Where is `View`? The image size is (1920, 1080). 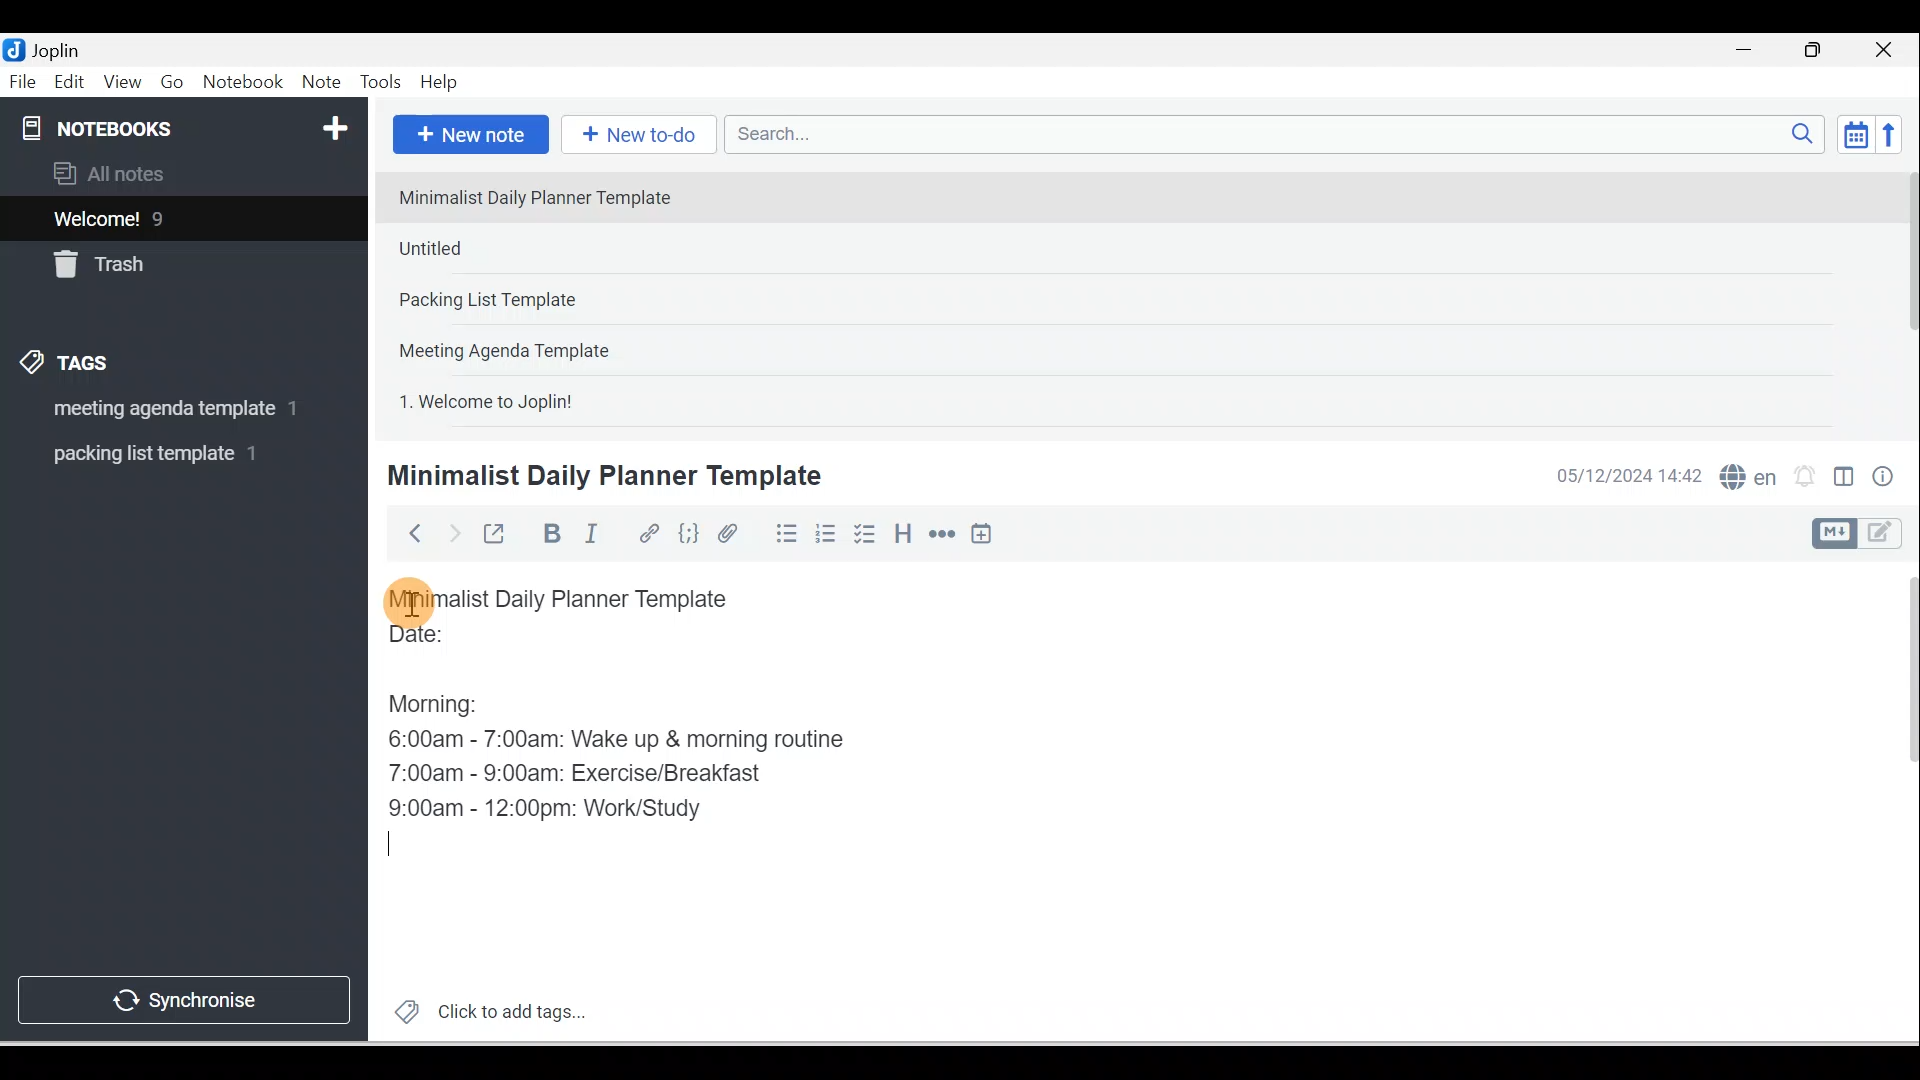 View is located at coordinates (122, 83).